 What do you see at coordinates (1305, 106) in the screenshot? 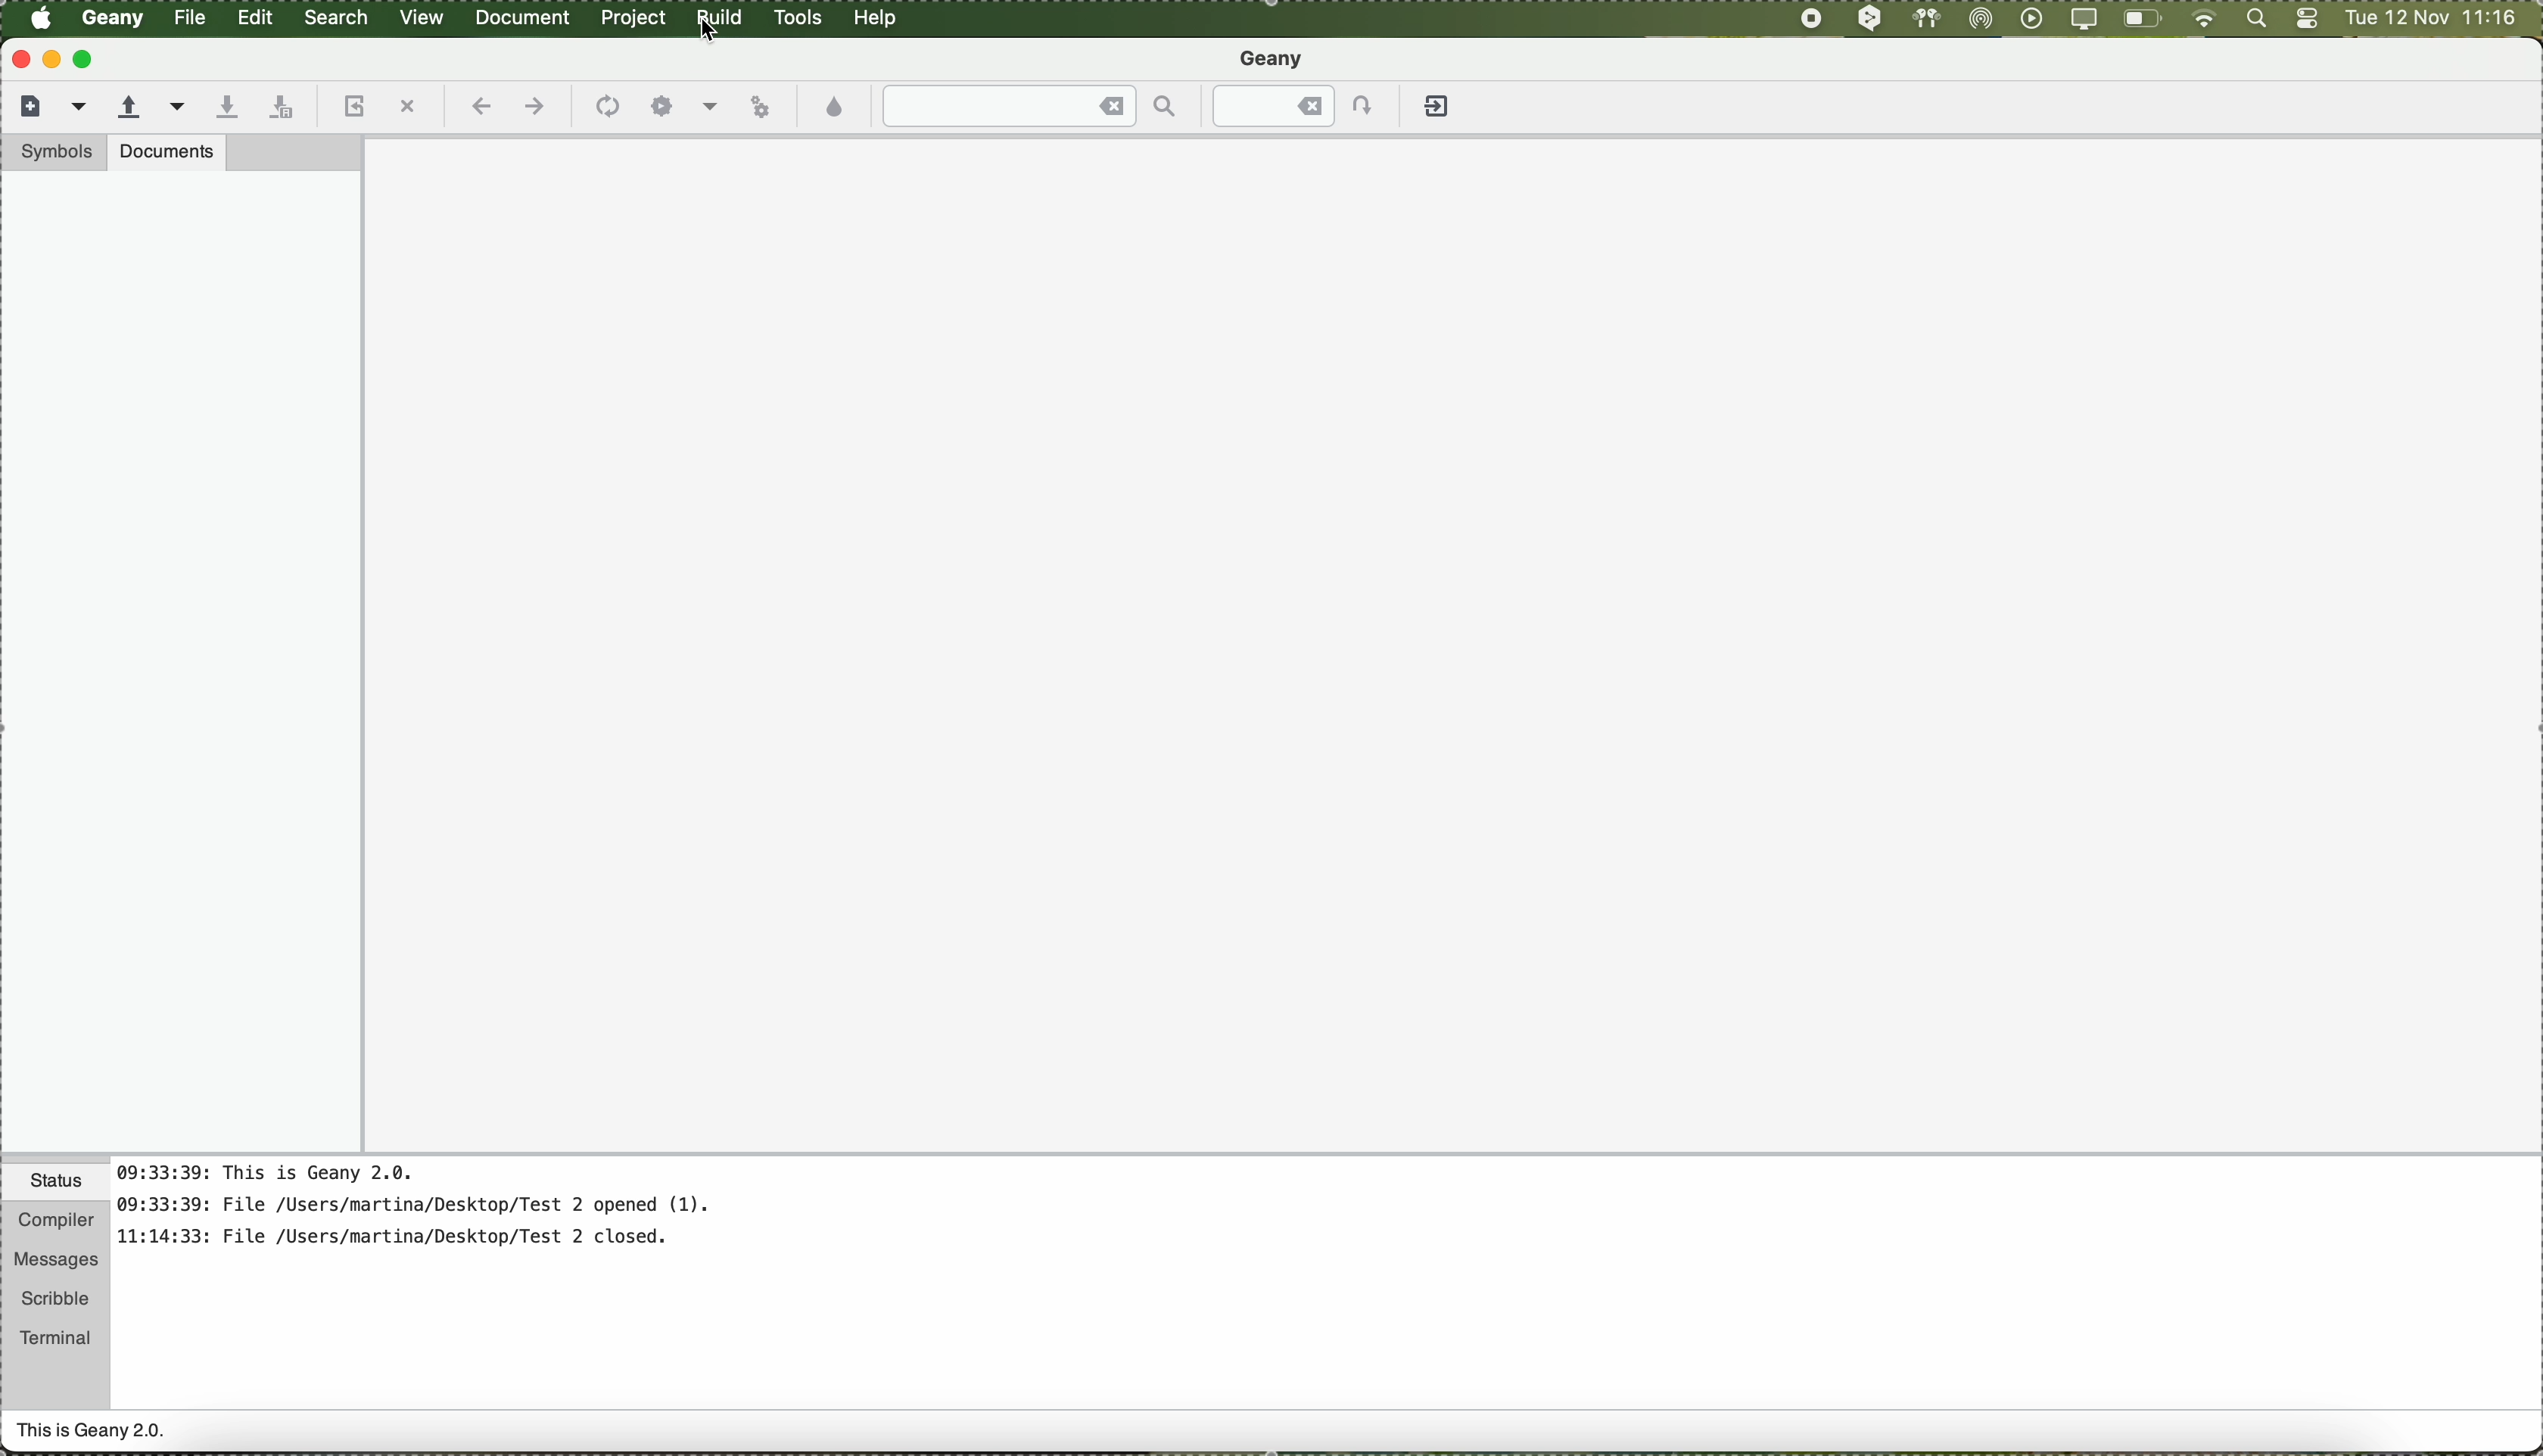
I see `jump to the entered line number` at bounding box center [1305, 106].